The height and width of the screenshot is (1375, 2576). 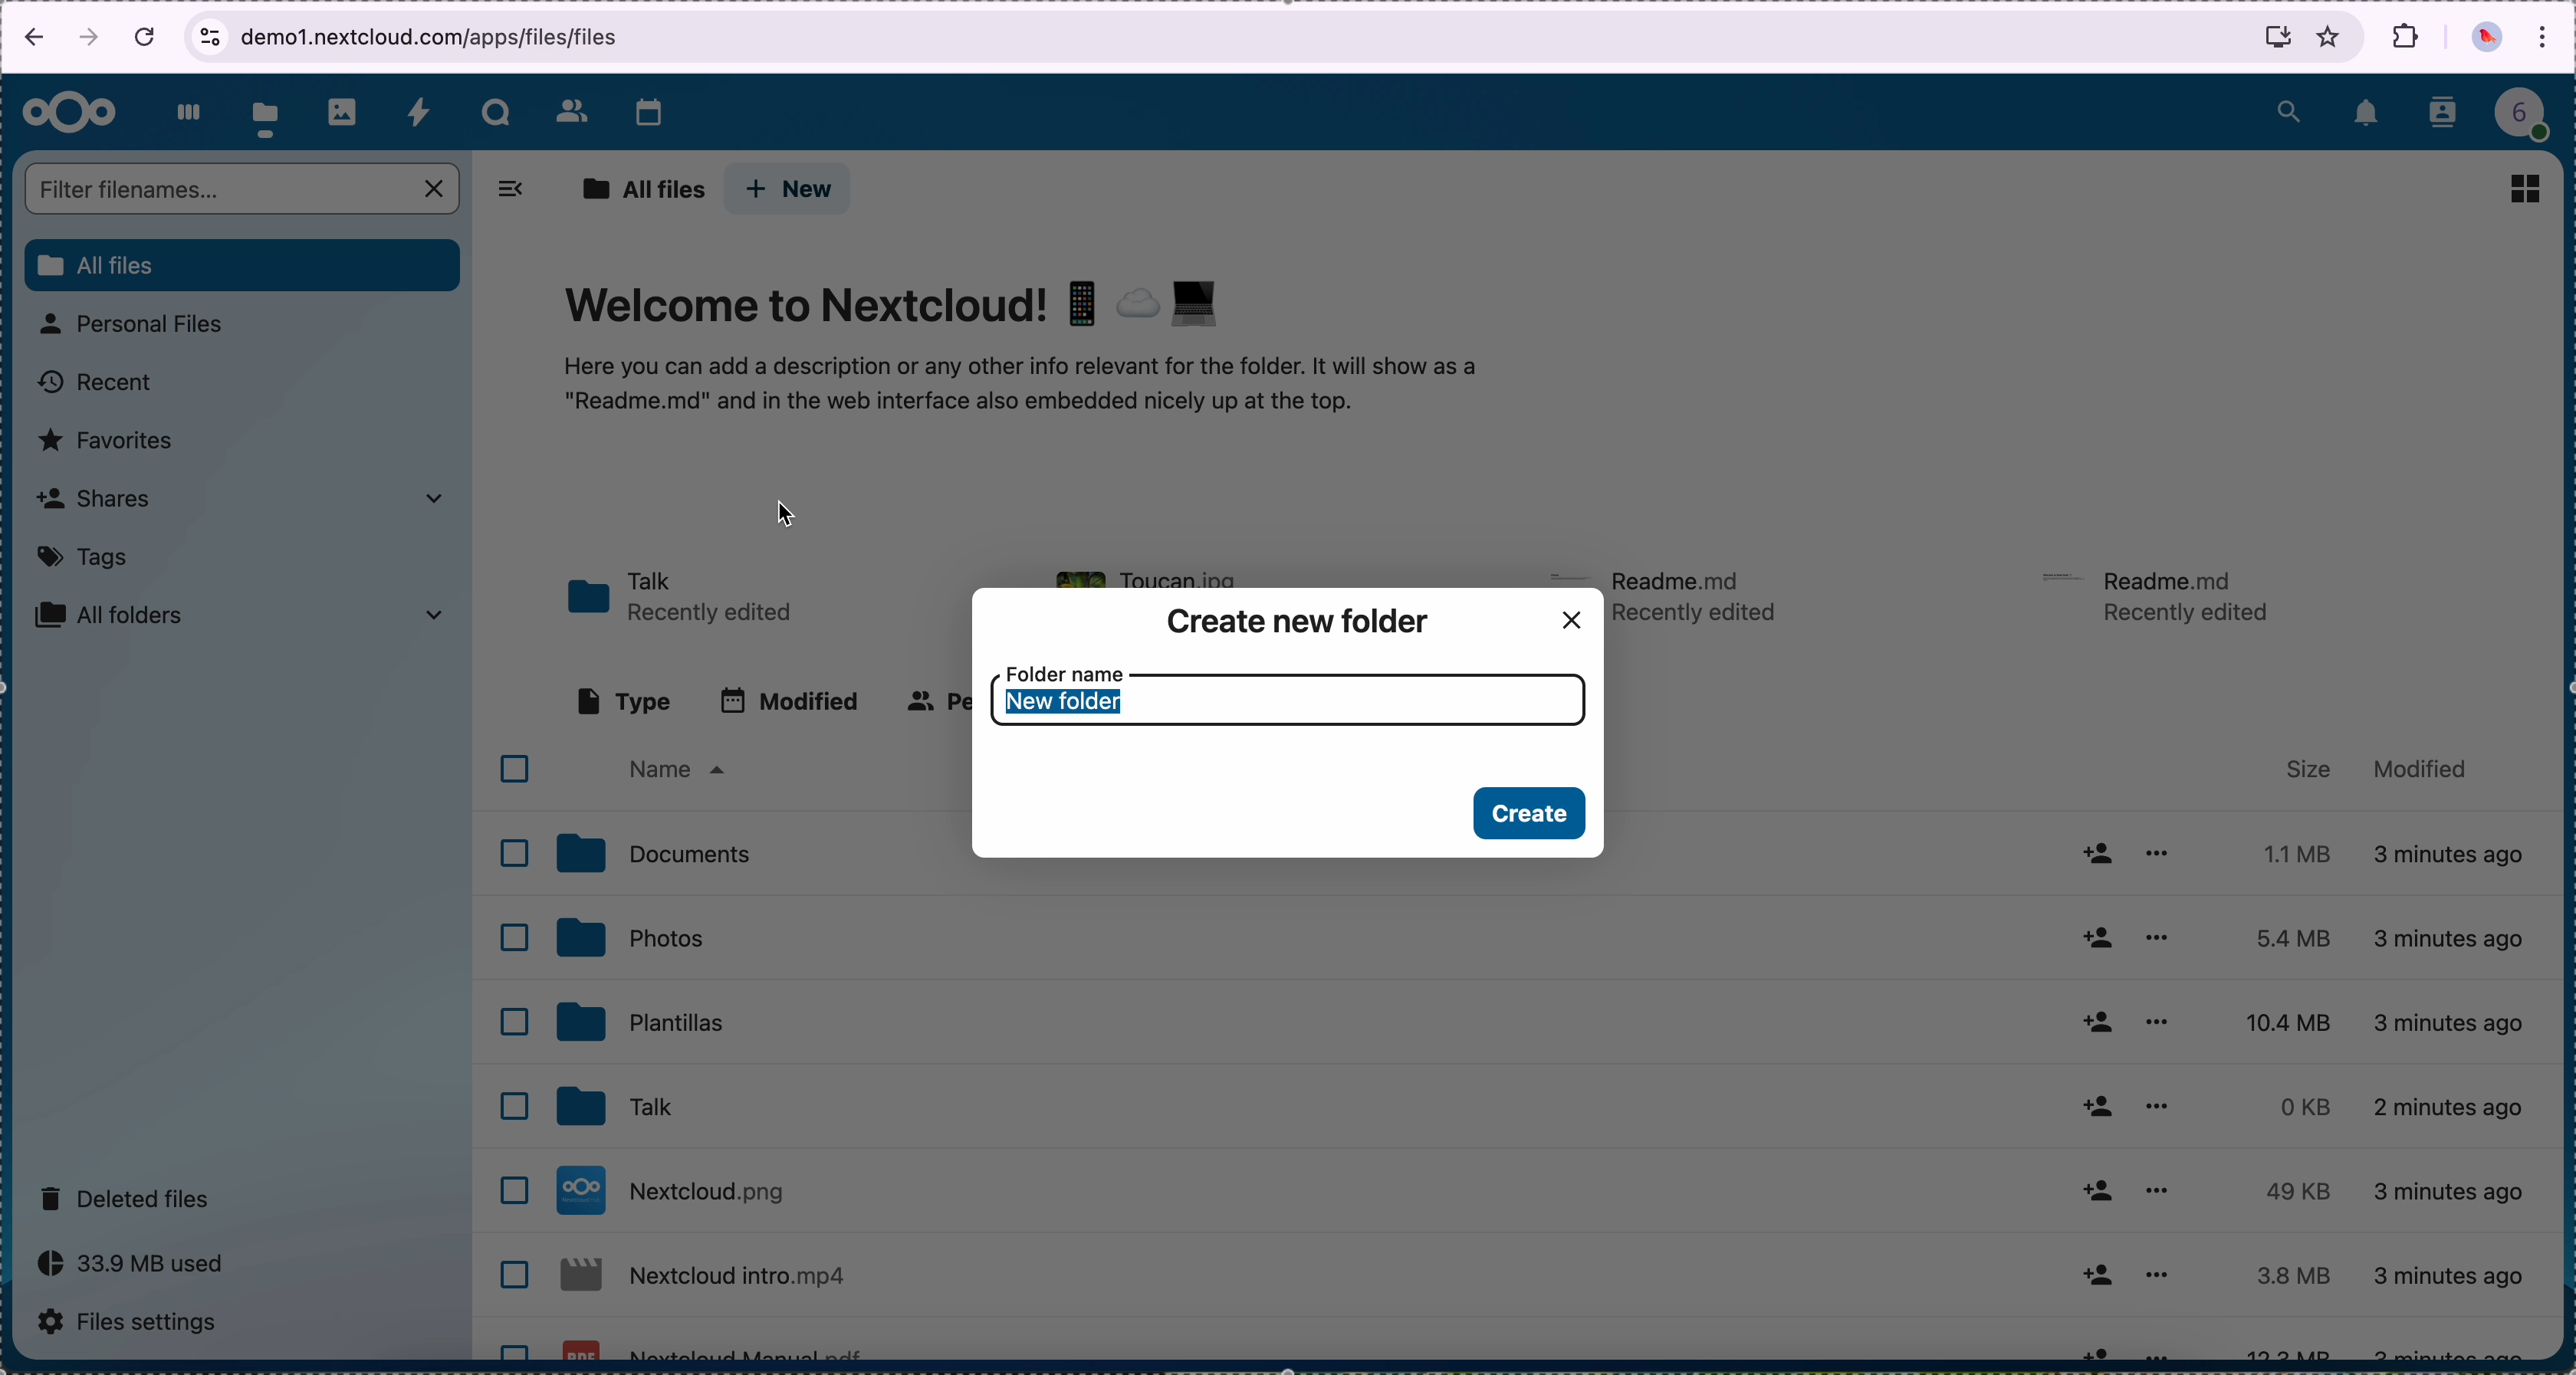 What do you see at coordinates (2098, 1024) in the screenshot?
I see `share` at bounding box center [2098, 1024].